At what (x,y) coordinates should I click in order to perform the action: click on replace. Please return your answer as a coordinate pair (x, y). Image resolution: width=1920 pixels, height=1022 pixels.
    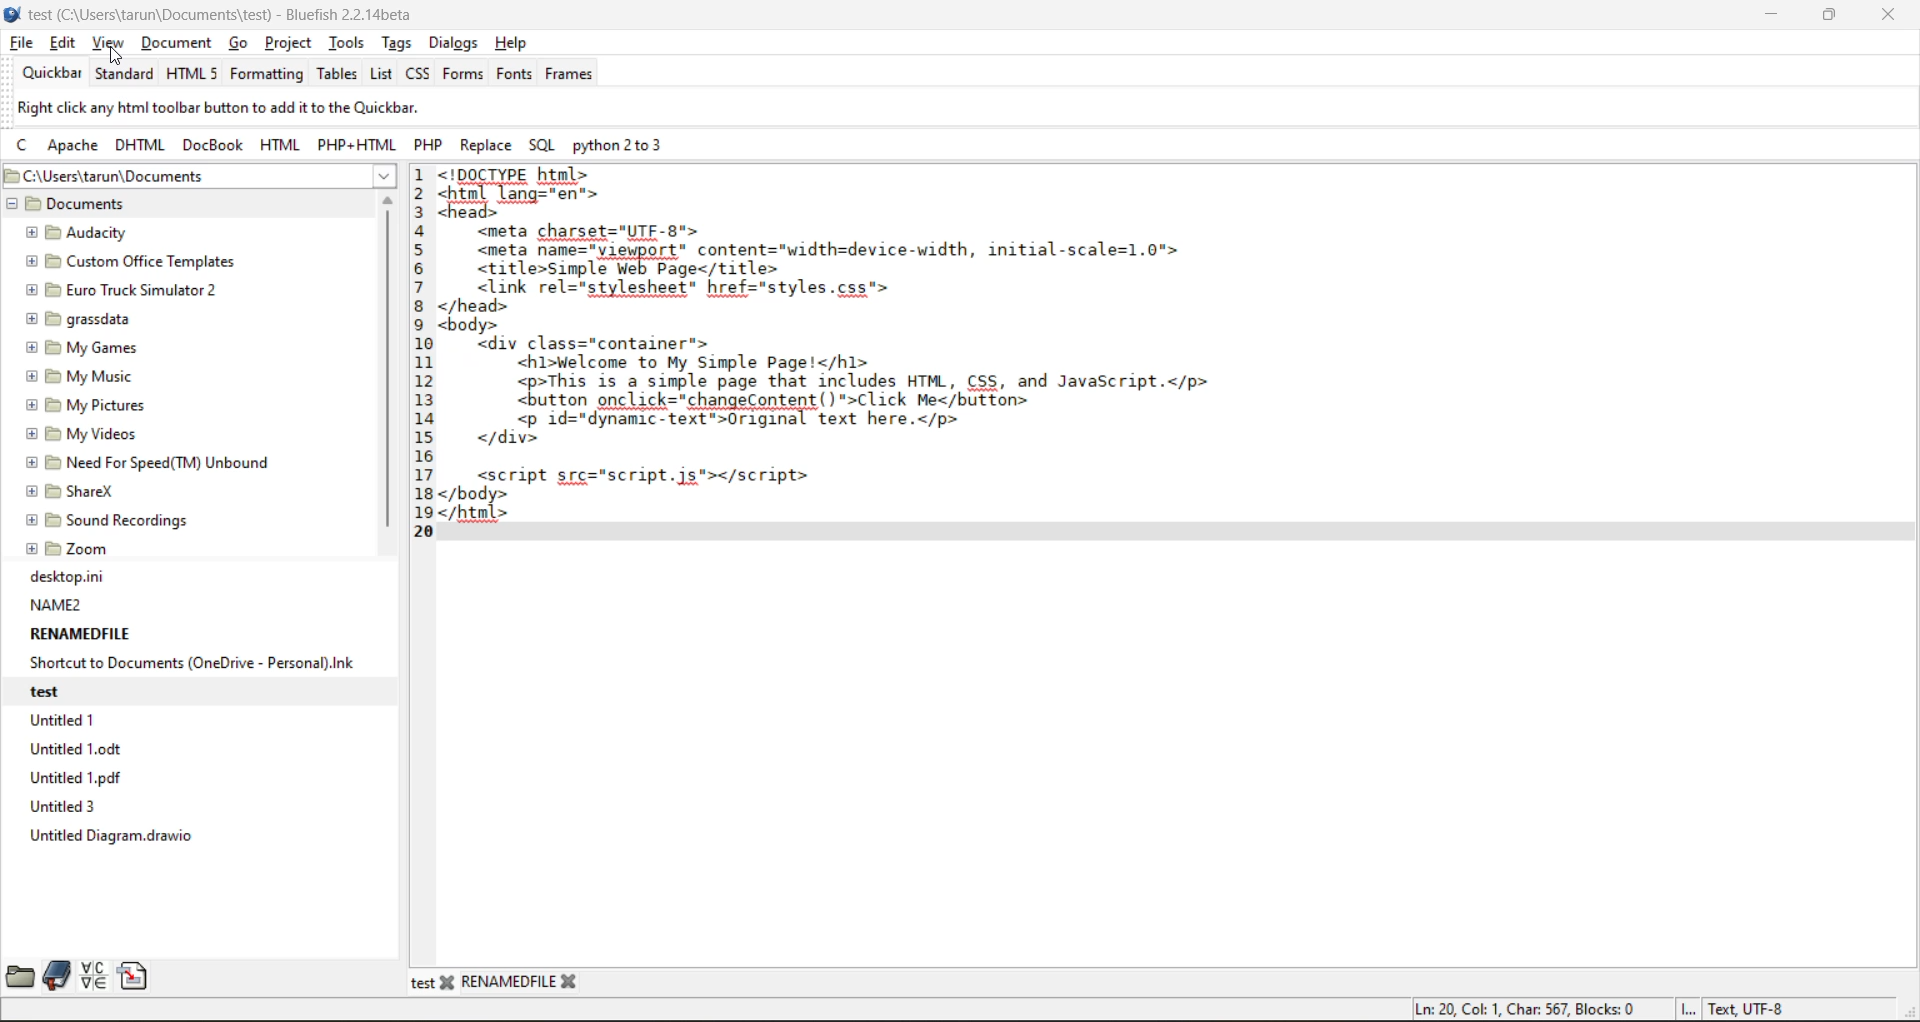
    Looking at the image, I should click on (487, 145).